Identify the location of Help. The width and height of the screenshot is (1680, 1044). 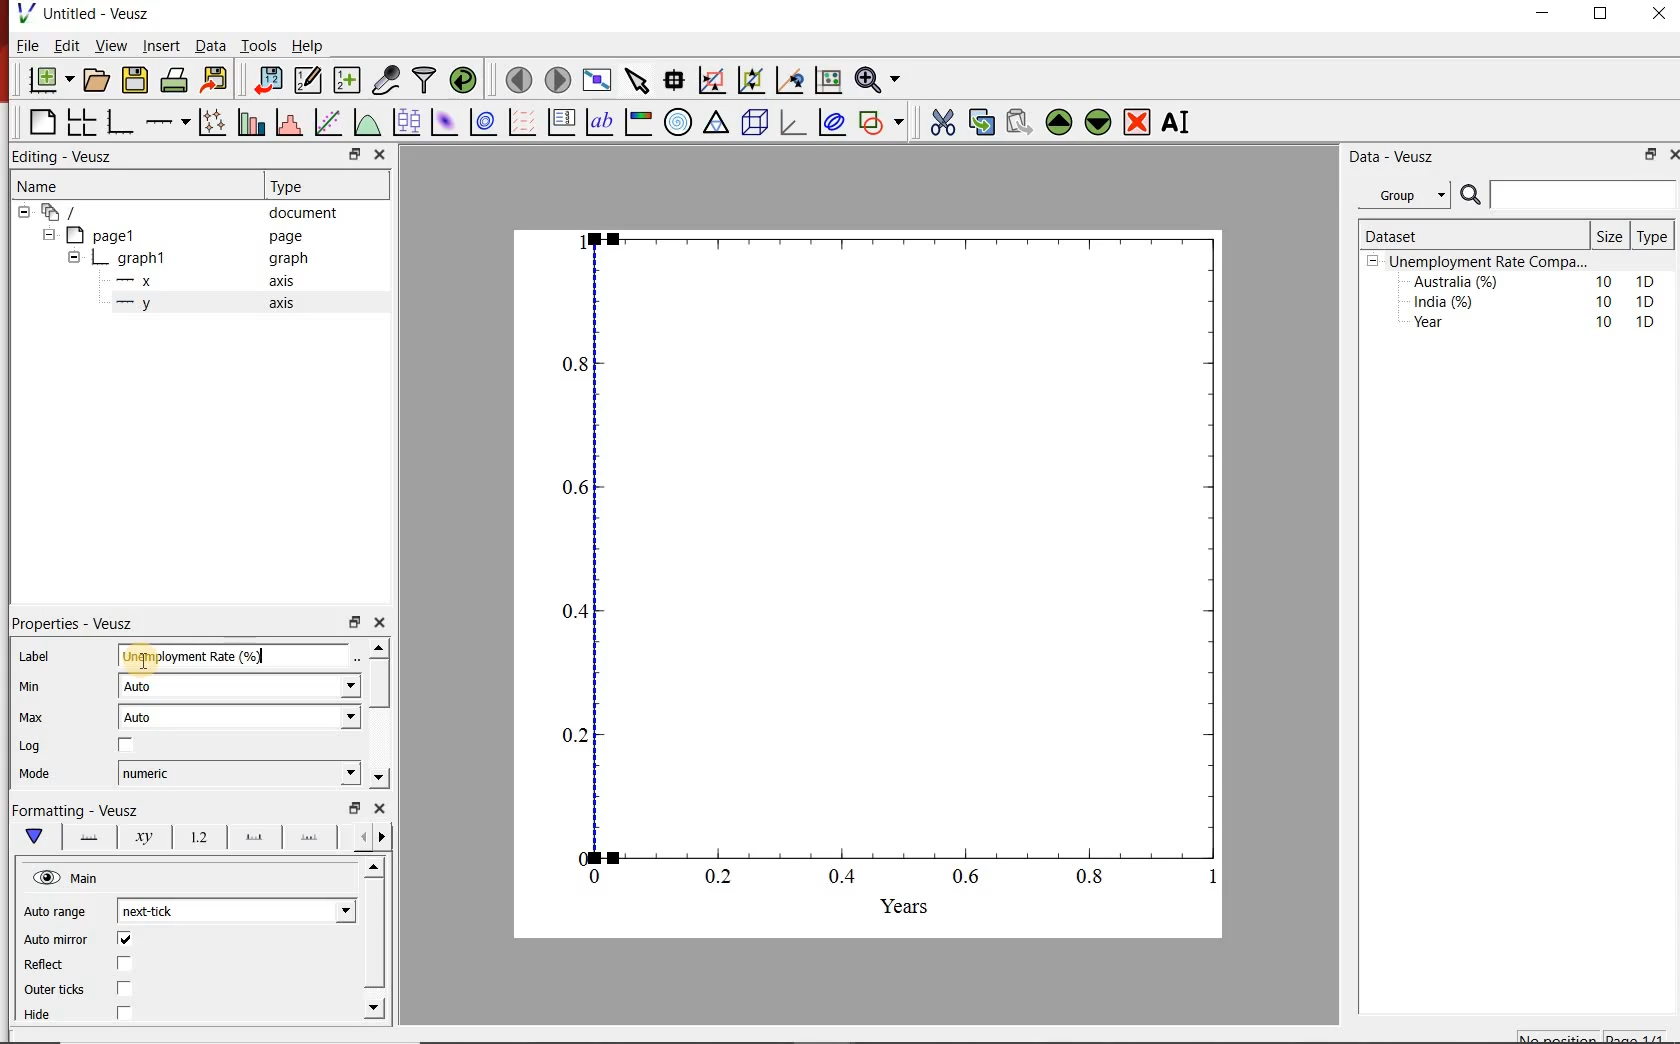
(308, 46).